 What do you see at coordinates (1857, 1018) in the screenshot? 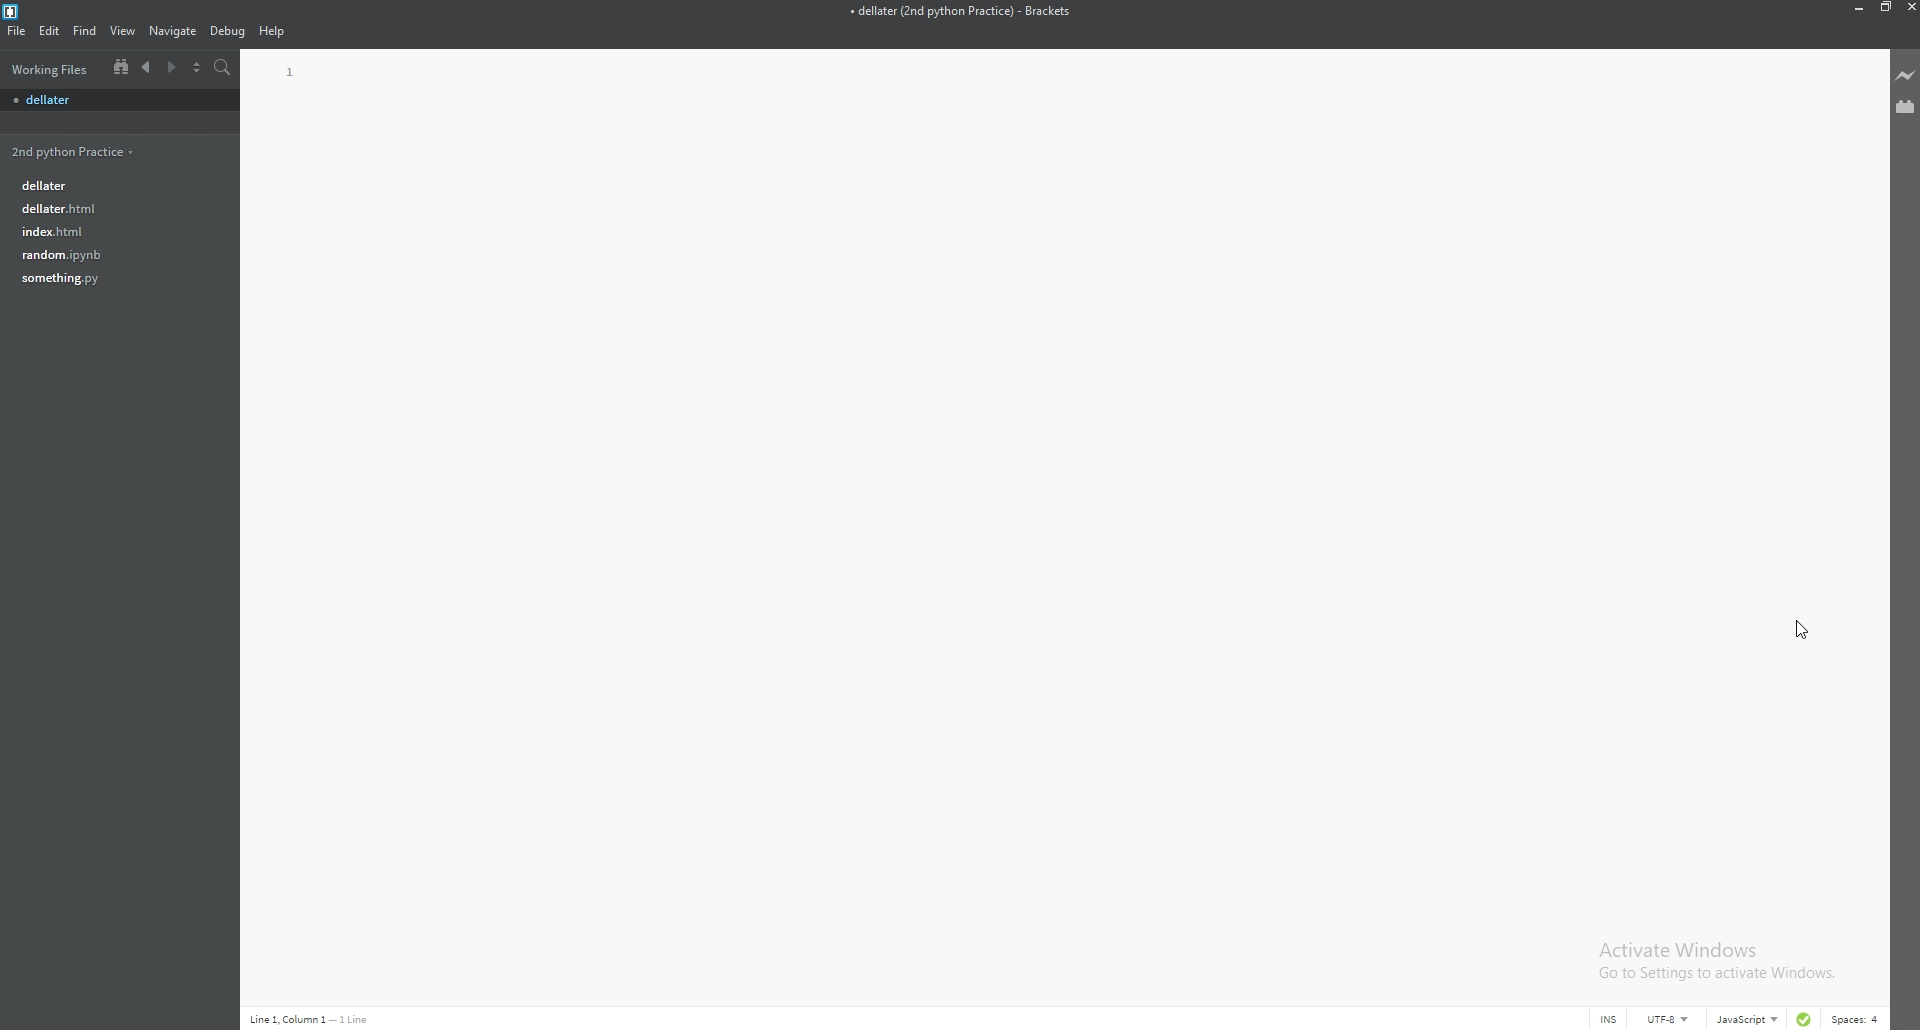
I see `spaces` at bounding box center [1857, 1018].